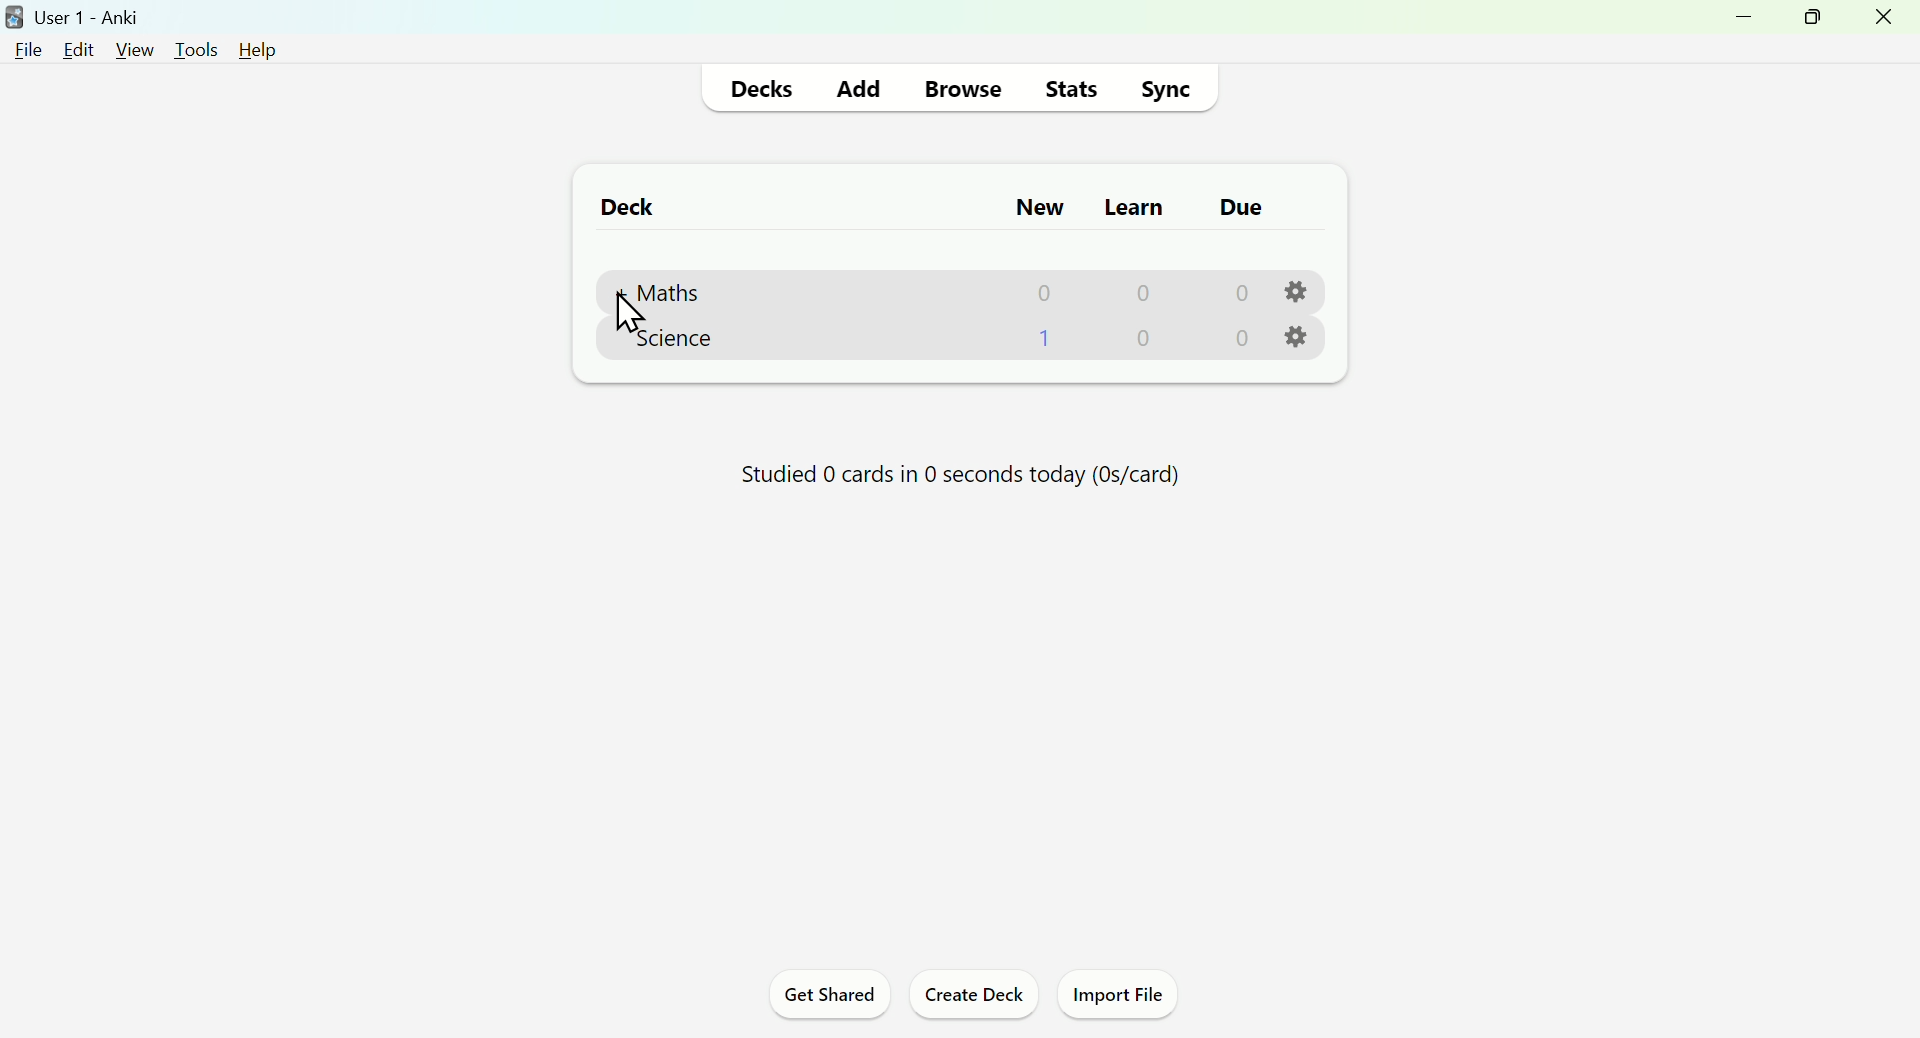 This screenshot has height=1038, width=1920. Describe the element at coordinates (1037, 206) in the screenshot. I see `New` at that location.